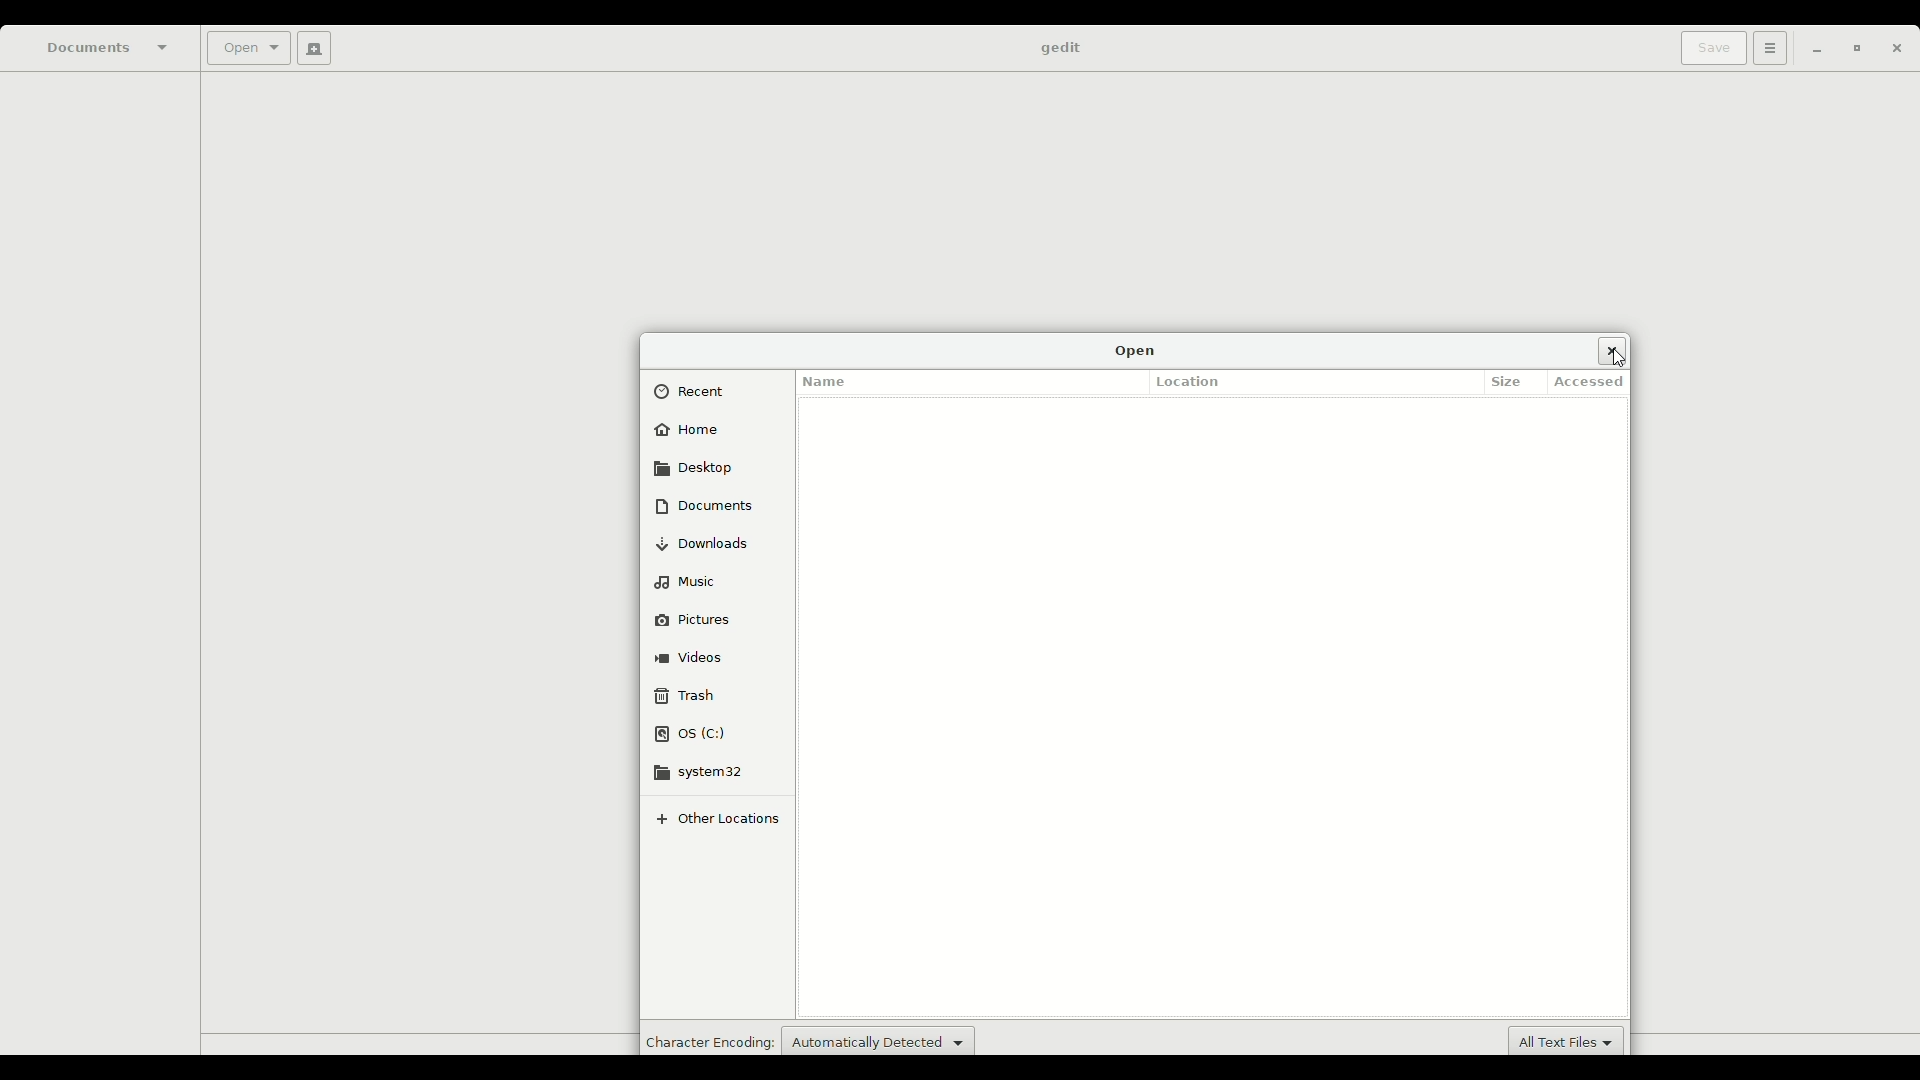 The height and width of the screenshot is (1080, 1920). What do you see at coordinates (1852, 50) in the screenshot?
I see `Restore` at bounding box center [1852, 50].